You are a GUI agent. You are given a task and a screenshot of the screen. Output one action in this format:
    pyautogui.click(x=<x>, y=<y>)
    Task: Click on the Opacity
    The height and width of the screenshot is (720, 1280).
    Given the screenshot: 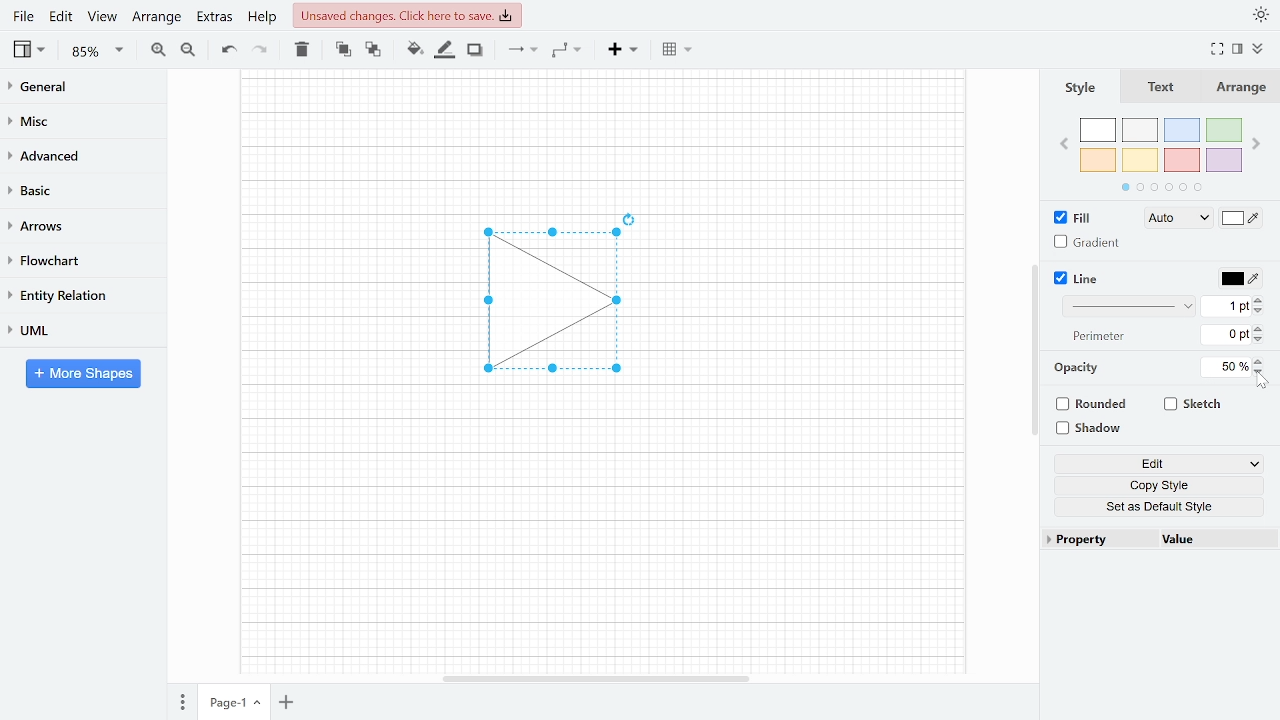 What is the action you would take?
    pyautogui.click(x=1078, y=368)
    